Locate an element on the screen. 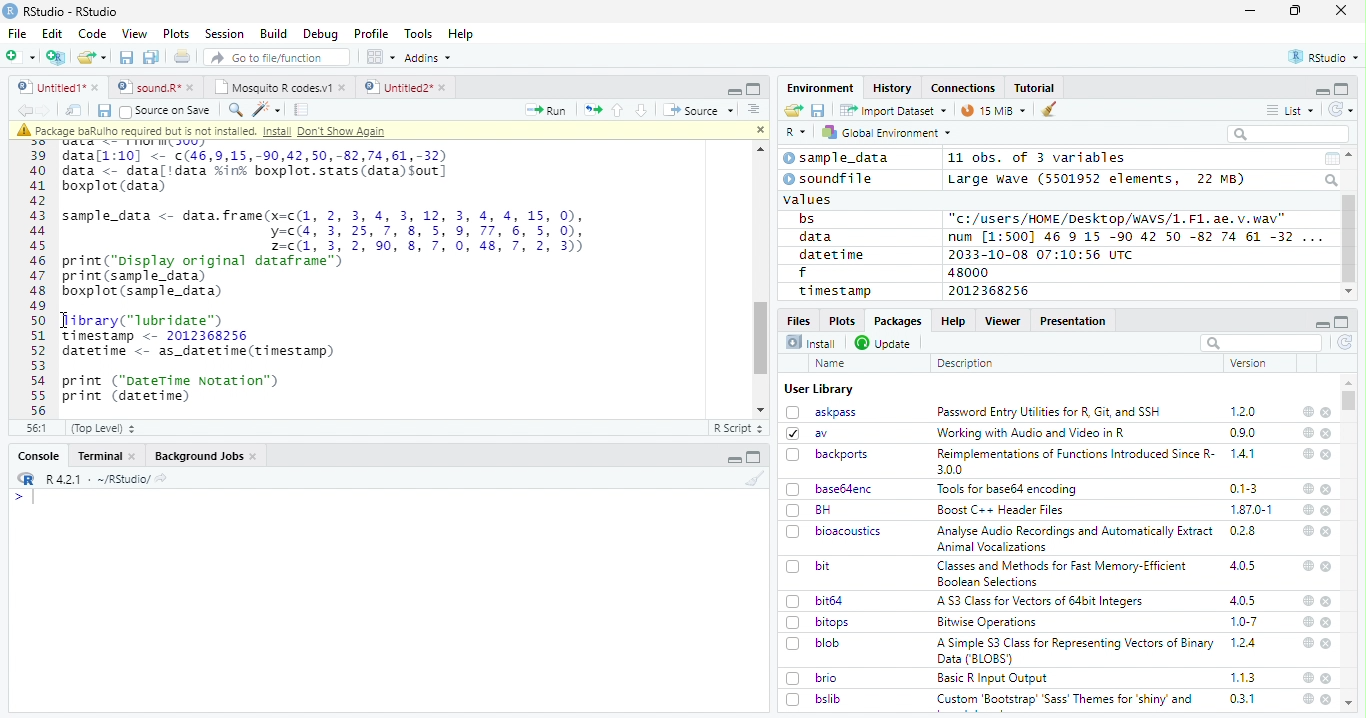  close is located at coordinates (1327, 455).